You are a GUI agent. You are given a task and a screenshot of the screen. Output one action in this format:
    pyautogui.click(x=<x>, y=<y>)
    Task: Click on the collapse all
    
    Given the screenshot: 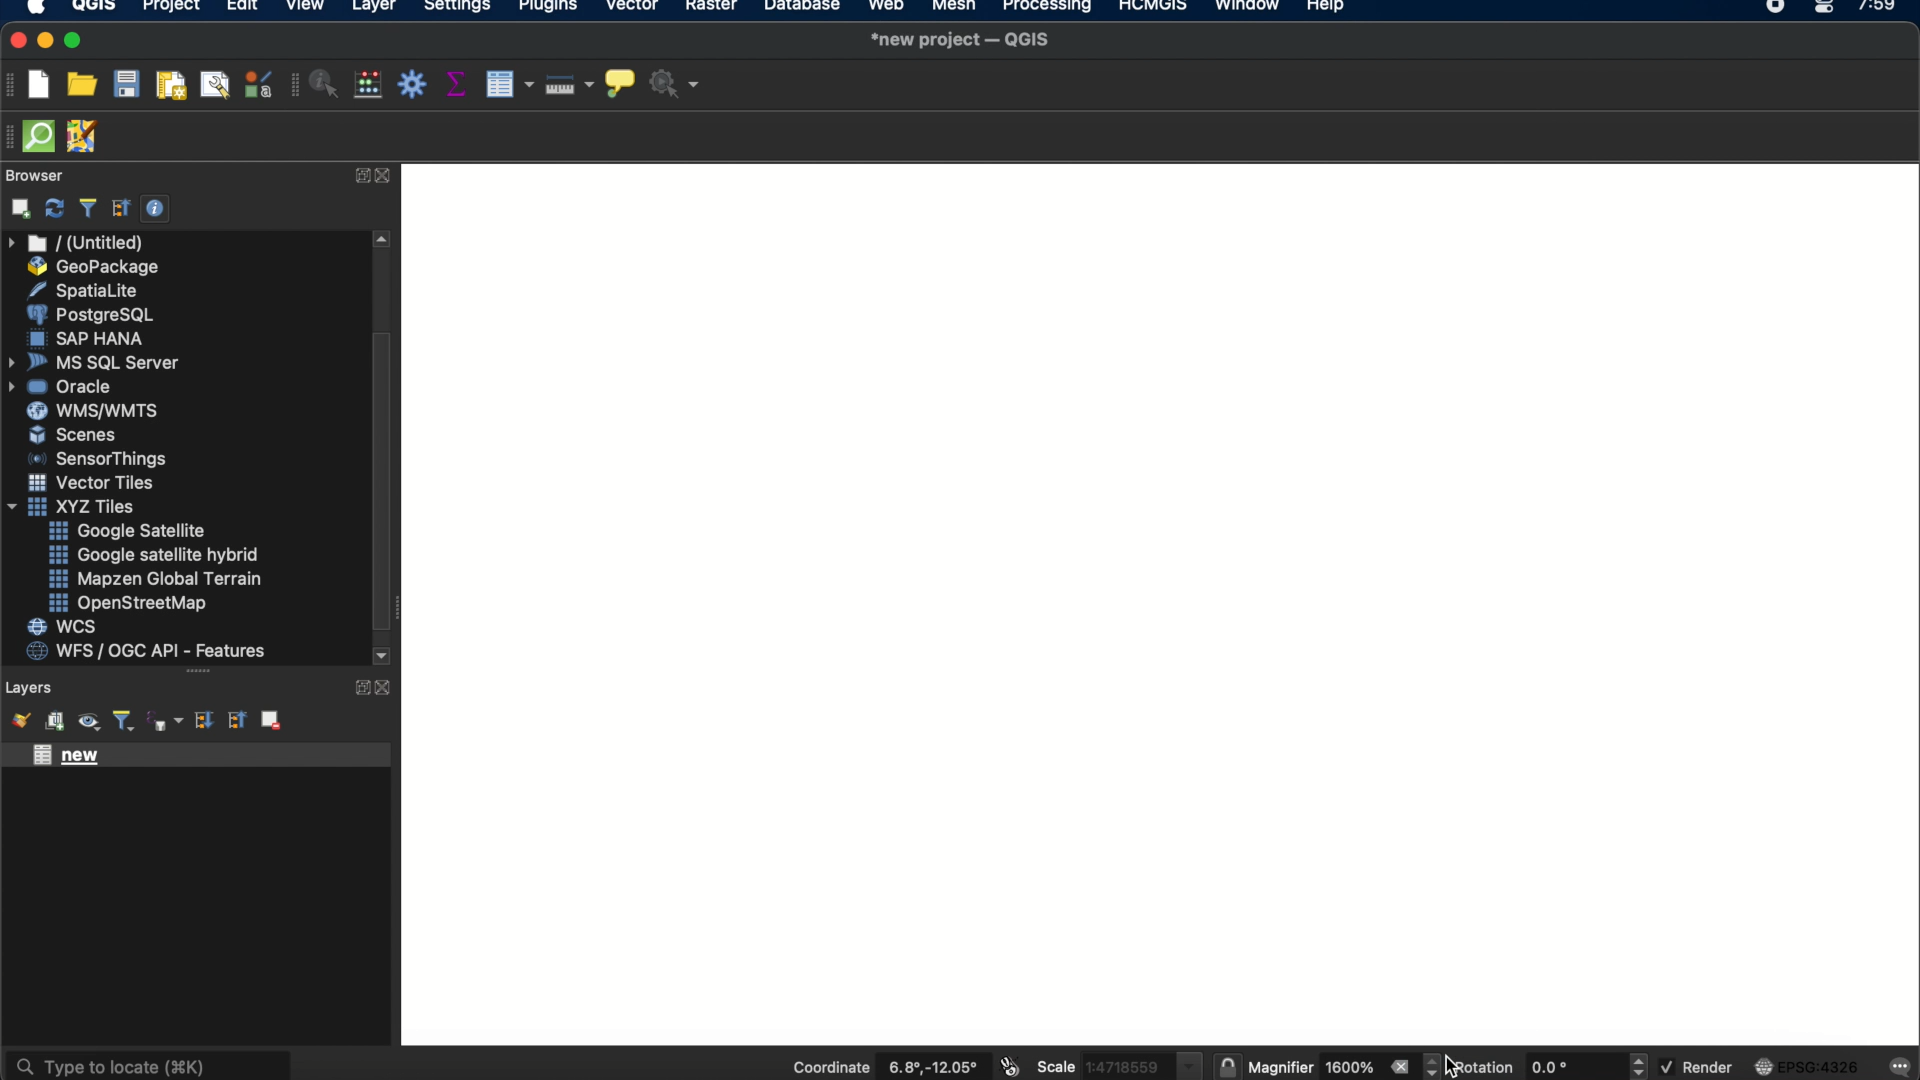 What is the action you would take?
    pyautogui.click(x=121, y=208)
    